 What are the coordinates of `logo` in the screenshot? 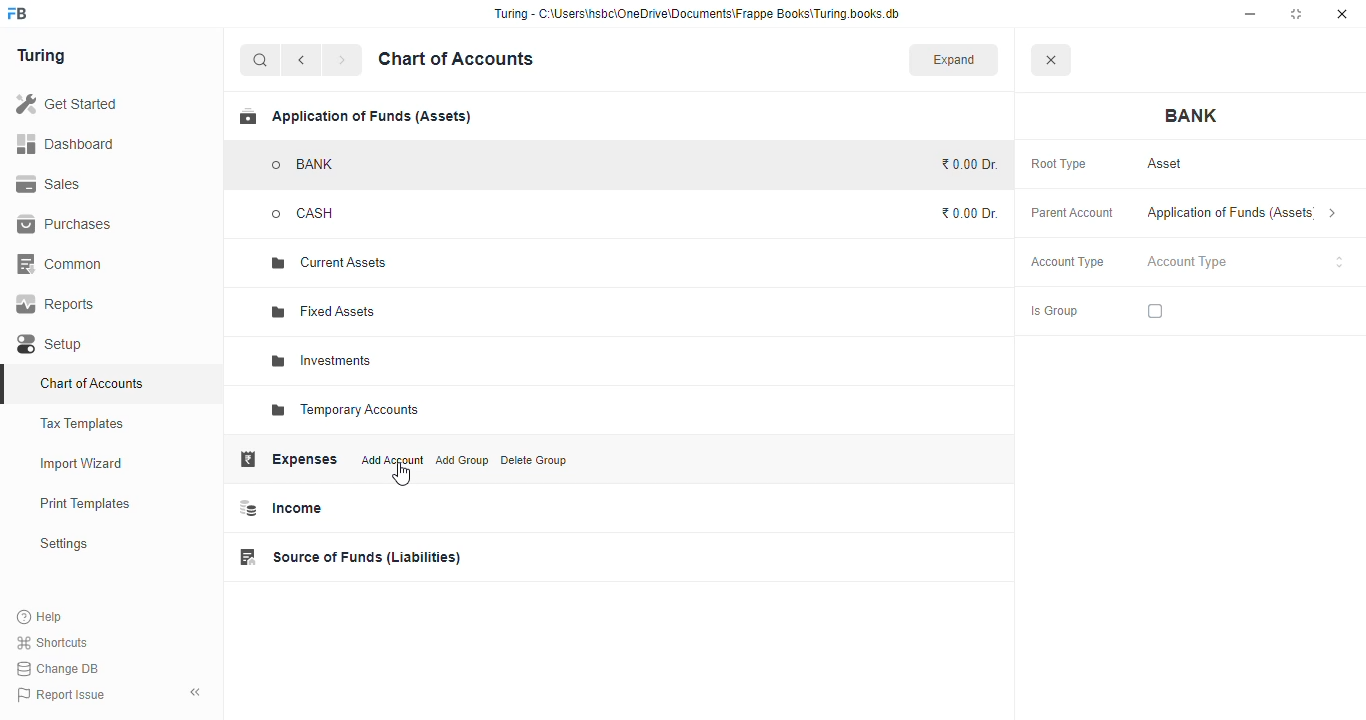 It's located at (18, 13).